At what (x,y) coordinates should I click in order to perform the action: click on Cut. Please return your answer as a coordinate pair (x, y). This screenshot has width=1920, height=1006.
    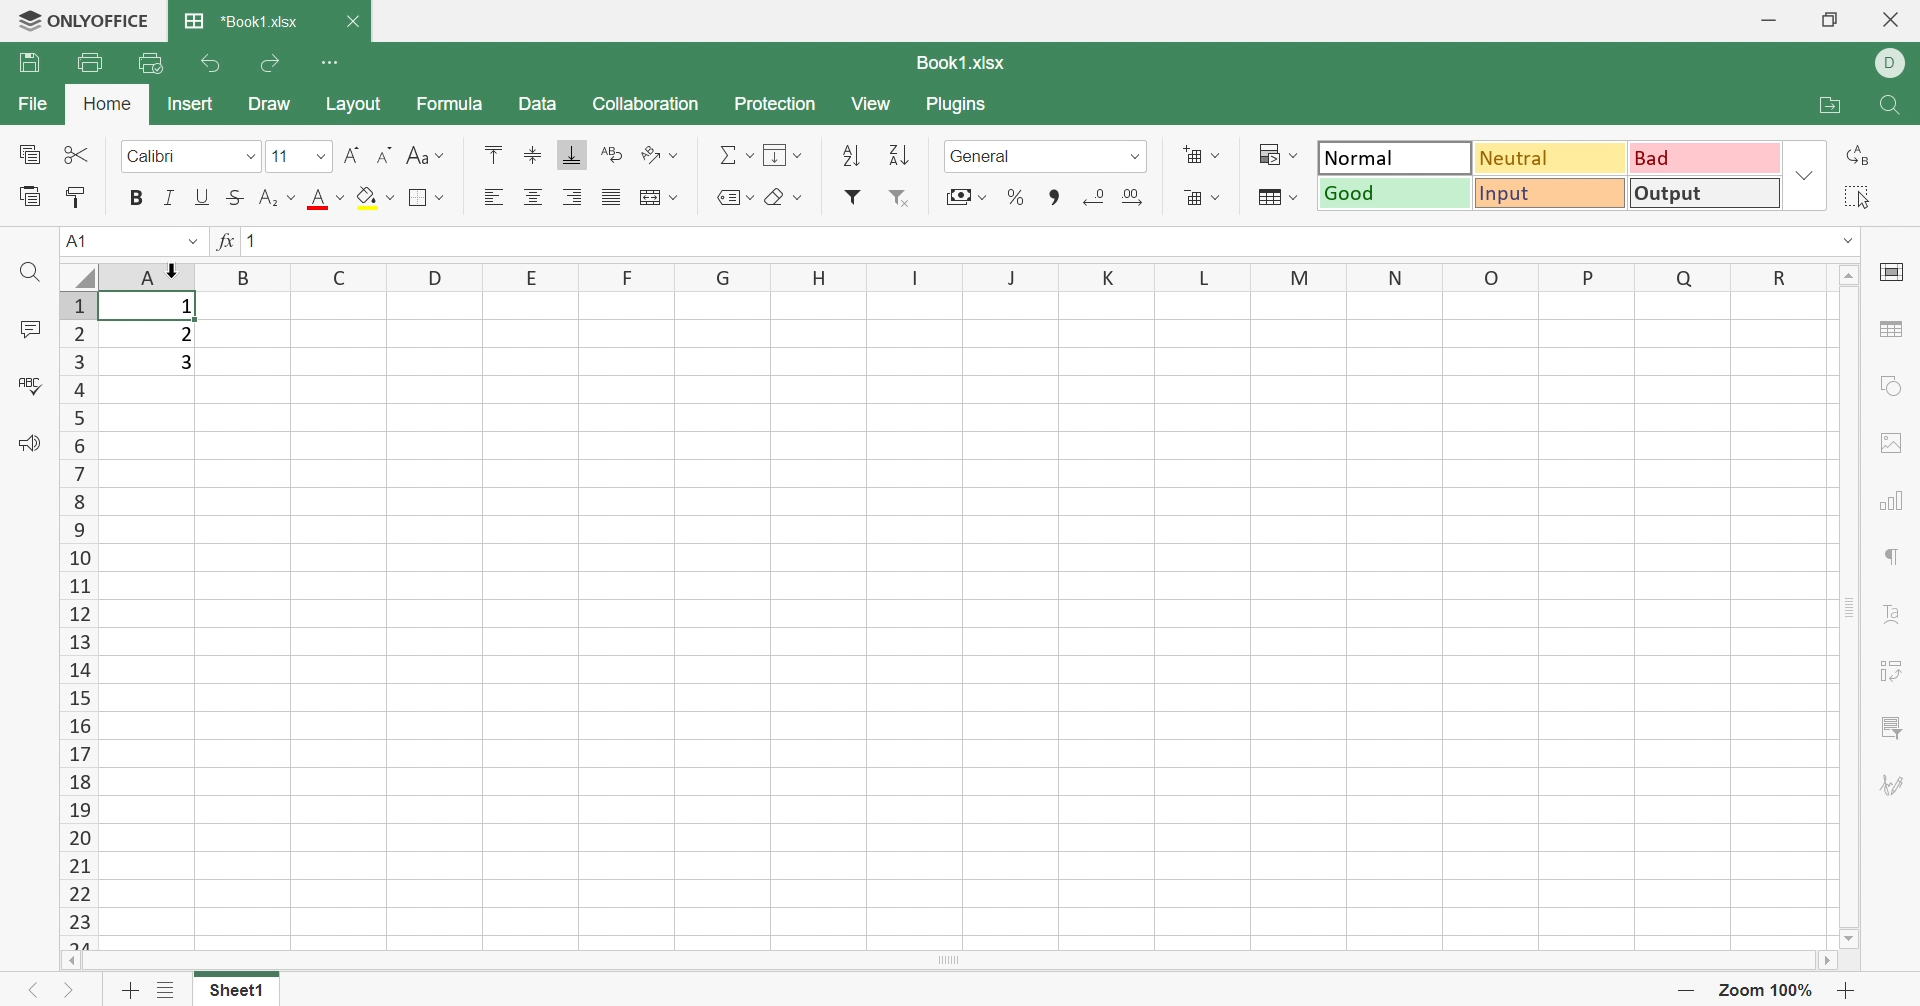
    Looking at the image, I should click on (81, 154).